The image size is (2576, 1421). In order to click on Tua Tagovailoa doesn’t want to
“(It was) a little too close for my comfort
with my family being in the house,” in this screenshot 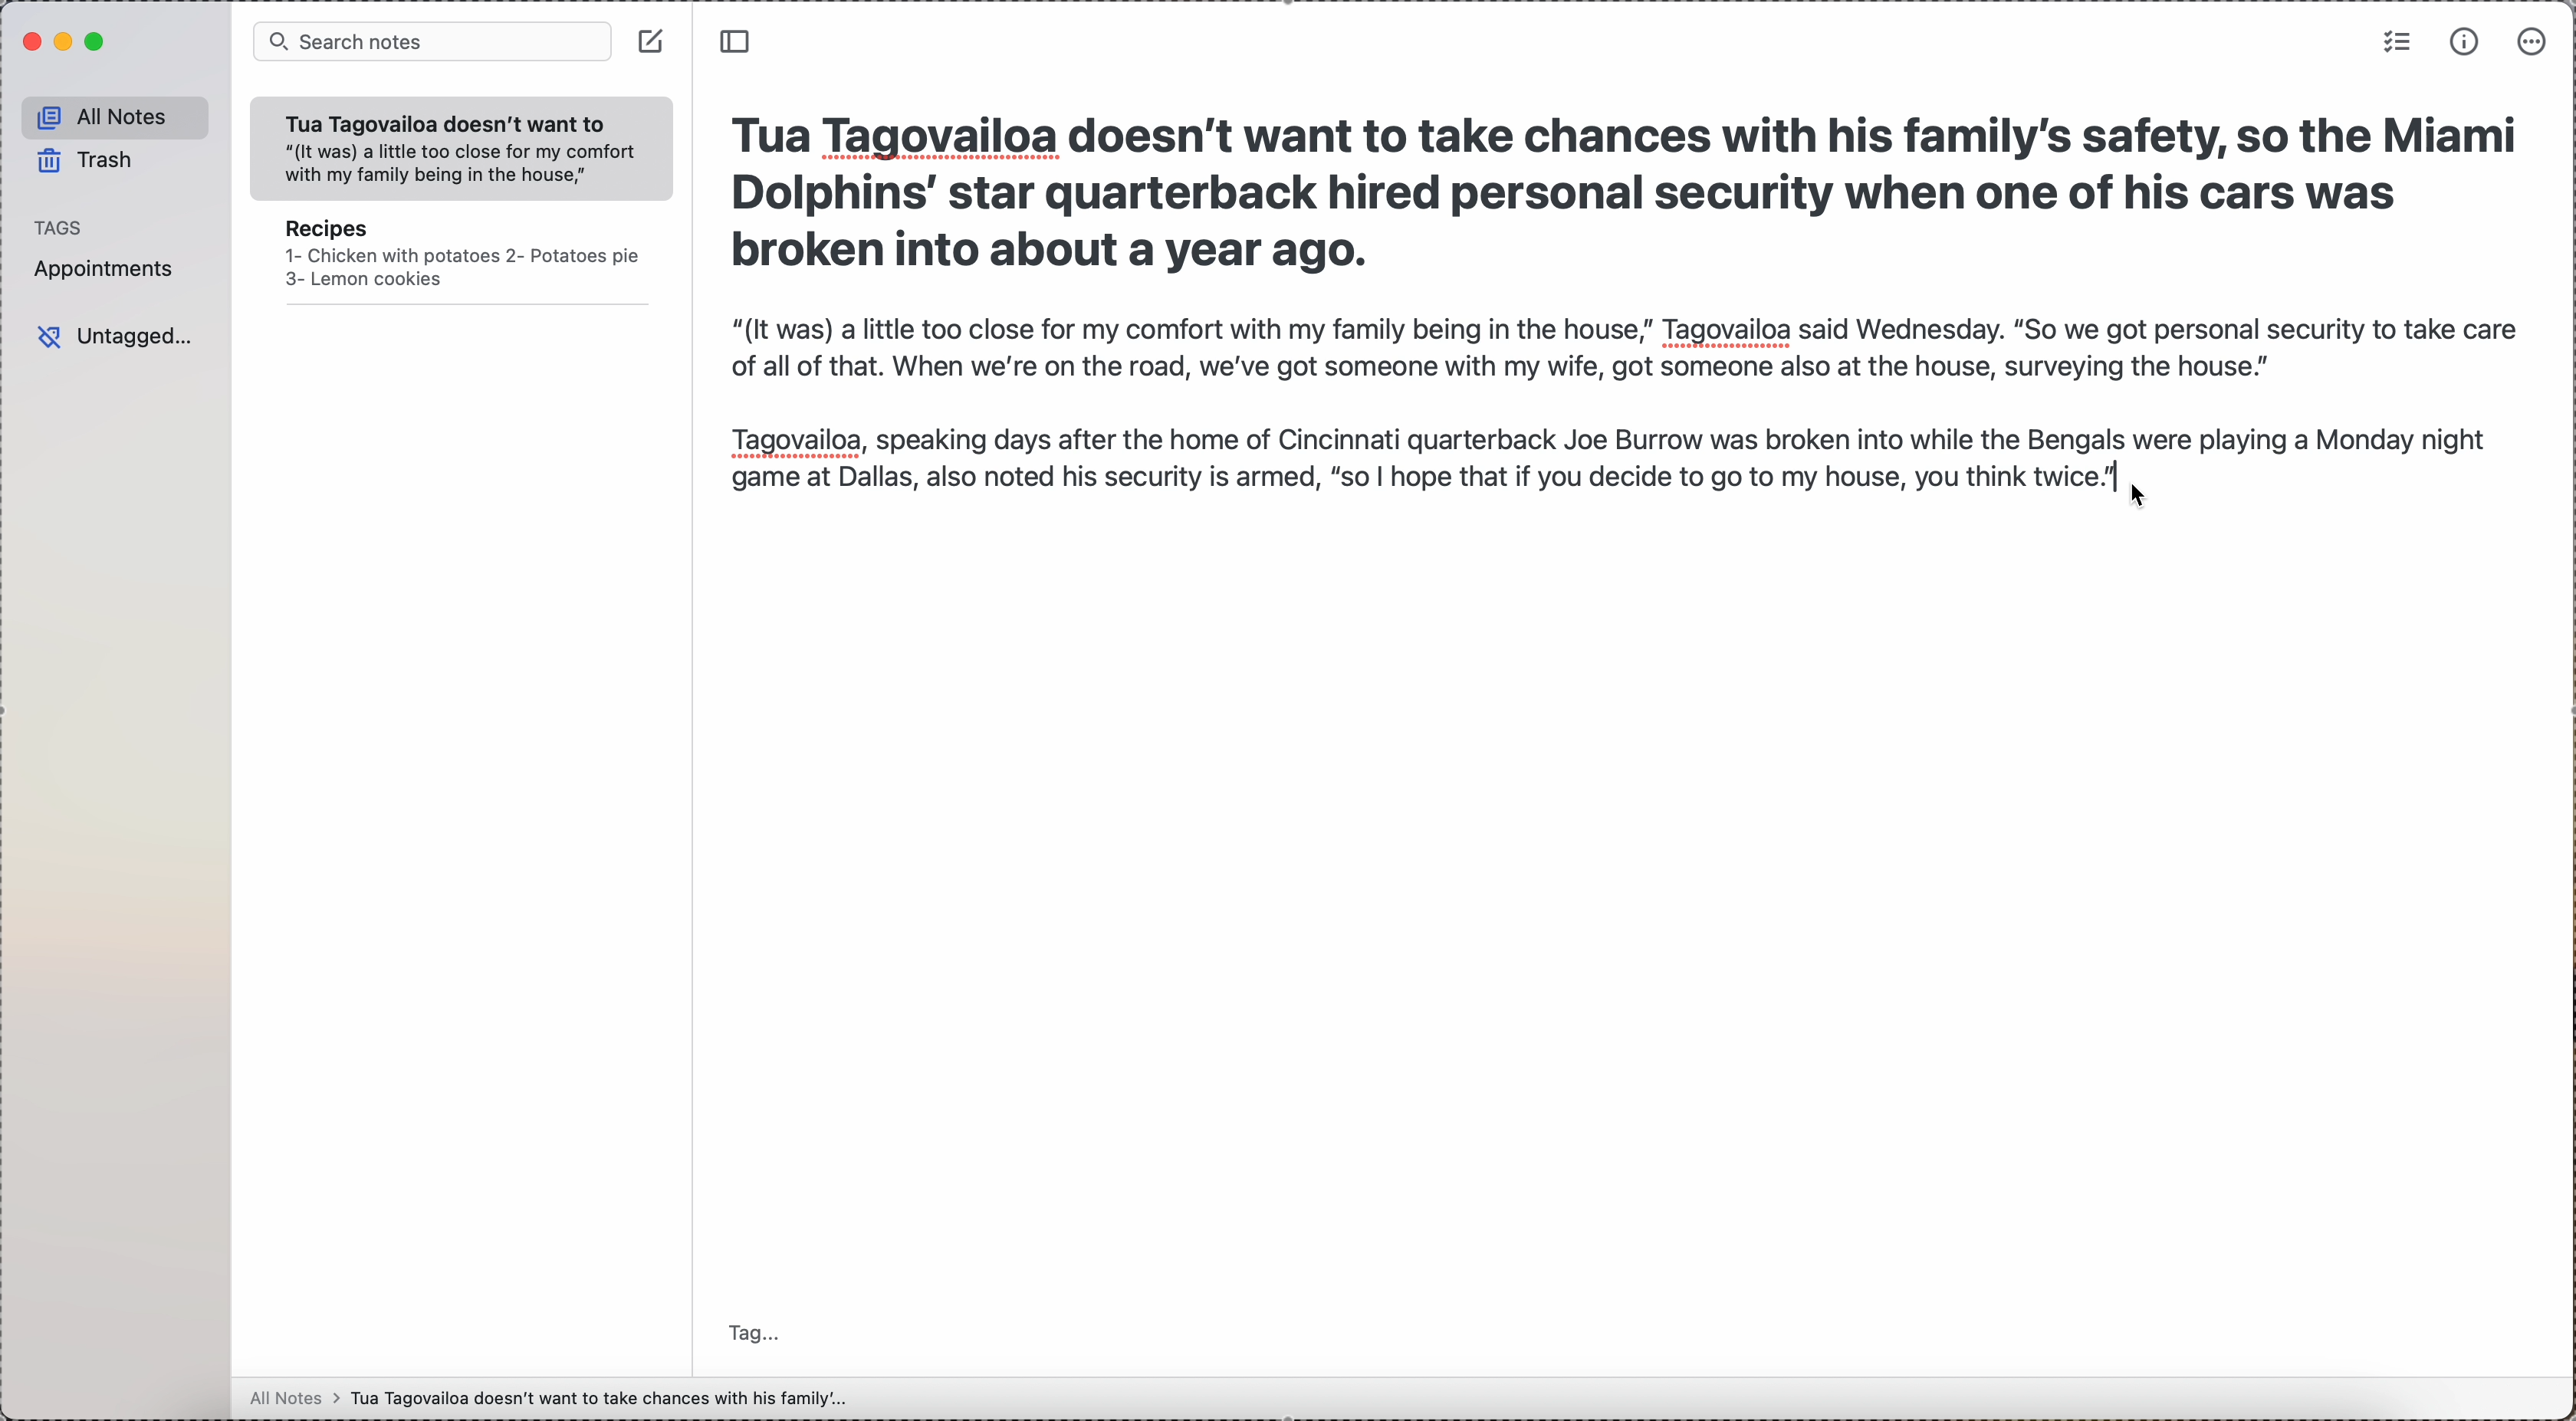, I will do `click(452, 146)`.